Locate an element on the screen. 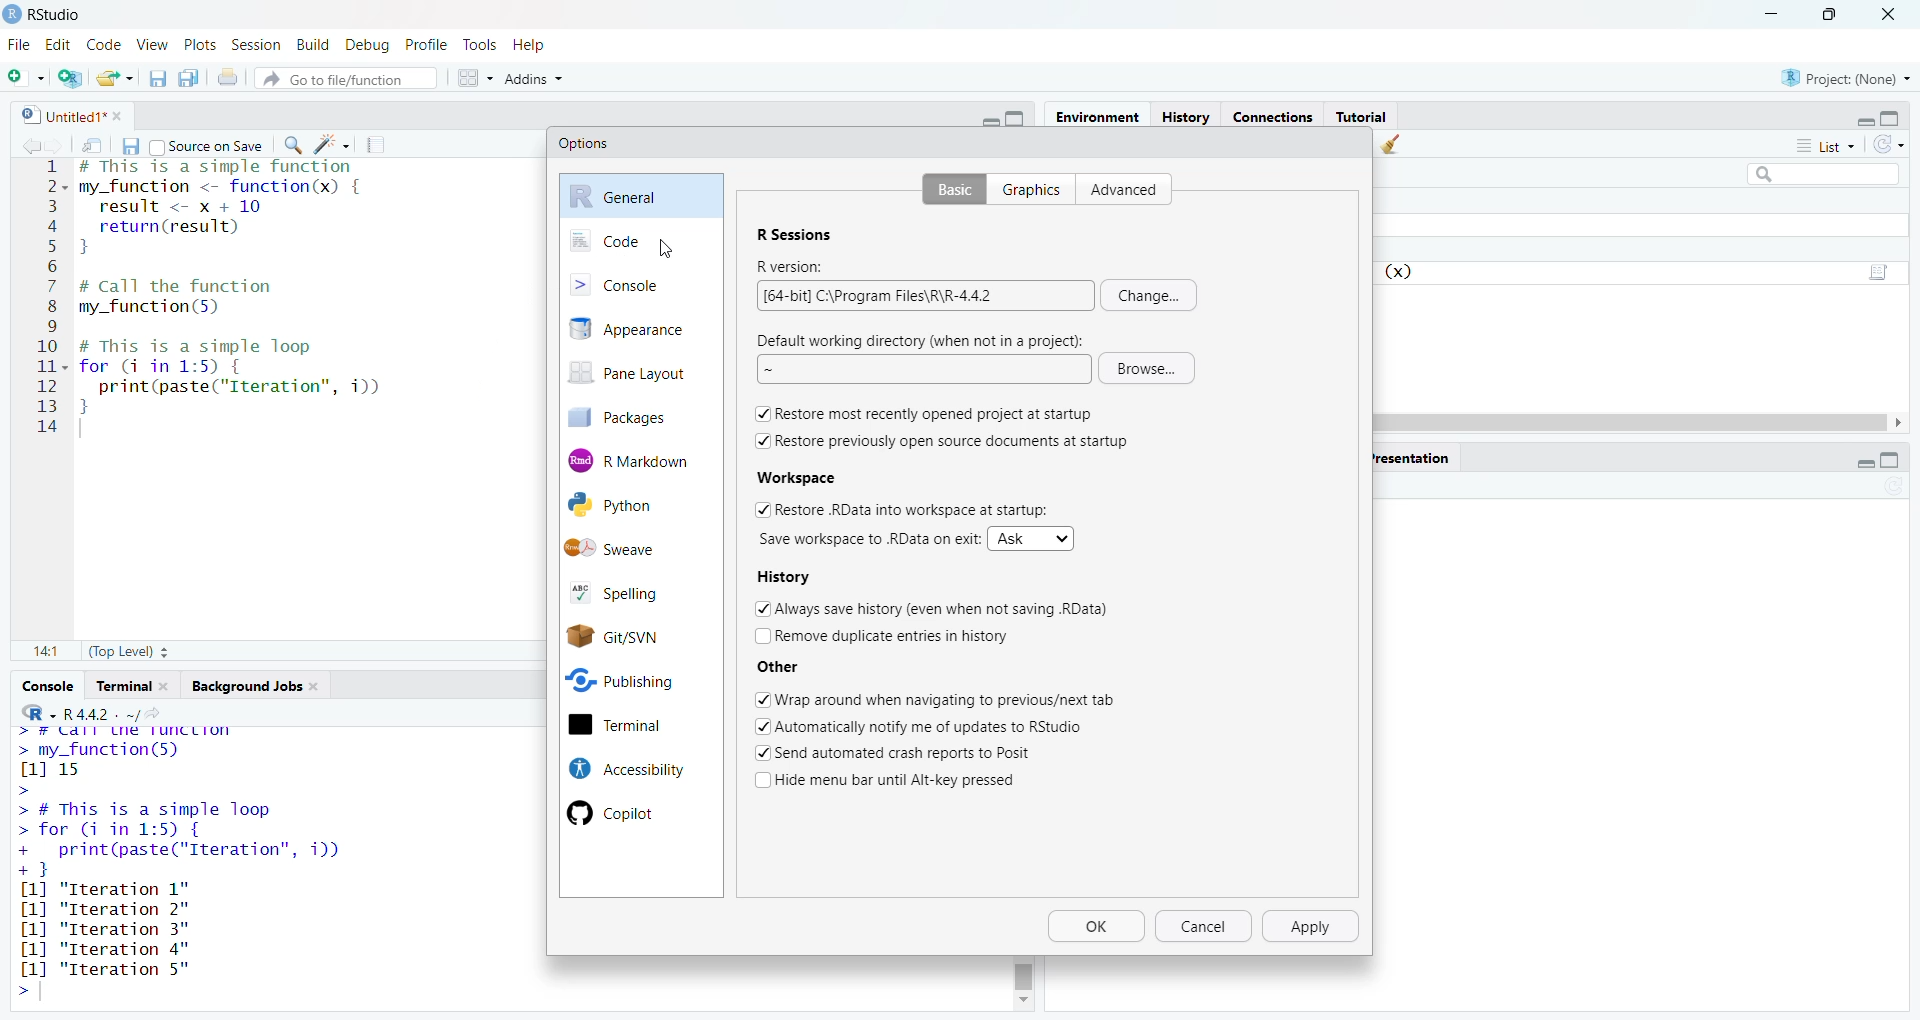  Remove duplicate entries in history is located at coordinates (891, 635).